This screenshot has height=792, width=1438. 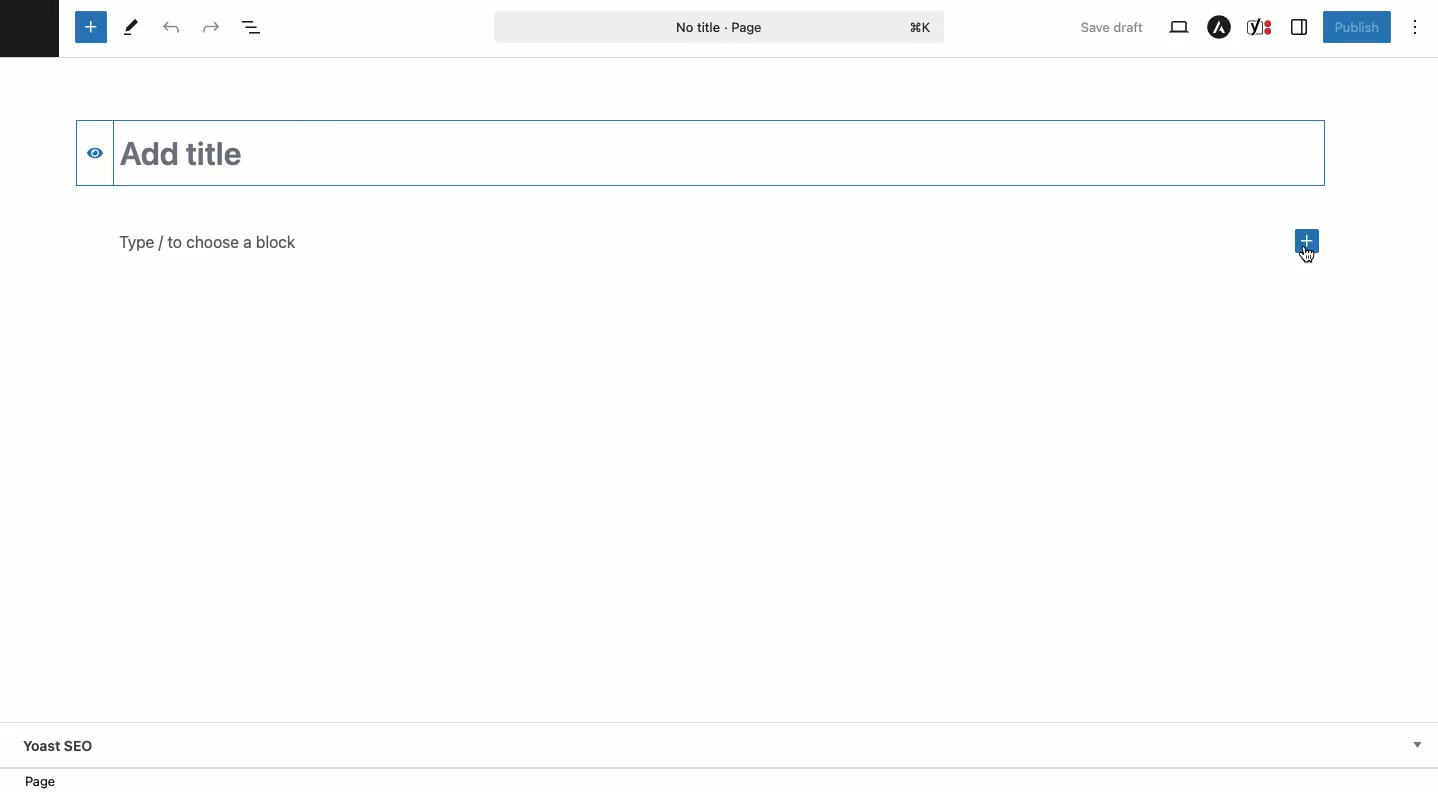 I want to click on Text, so click(x=208, y=245).